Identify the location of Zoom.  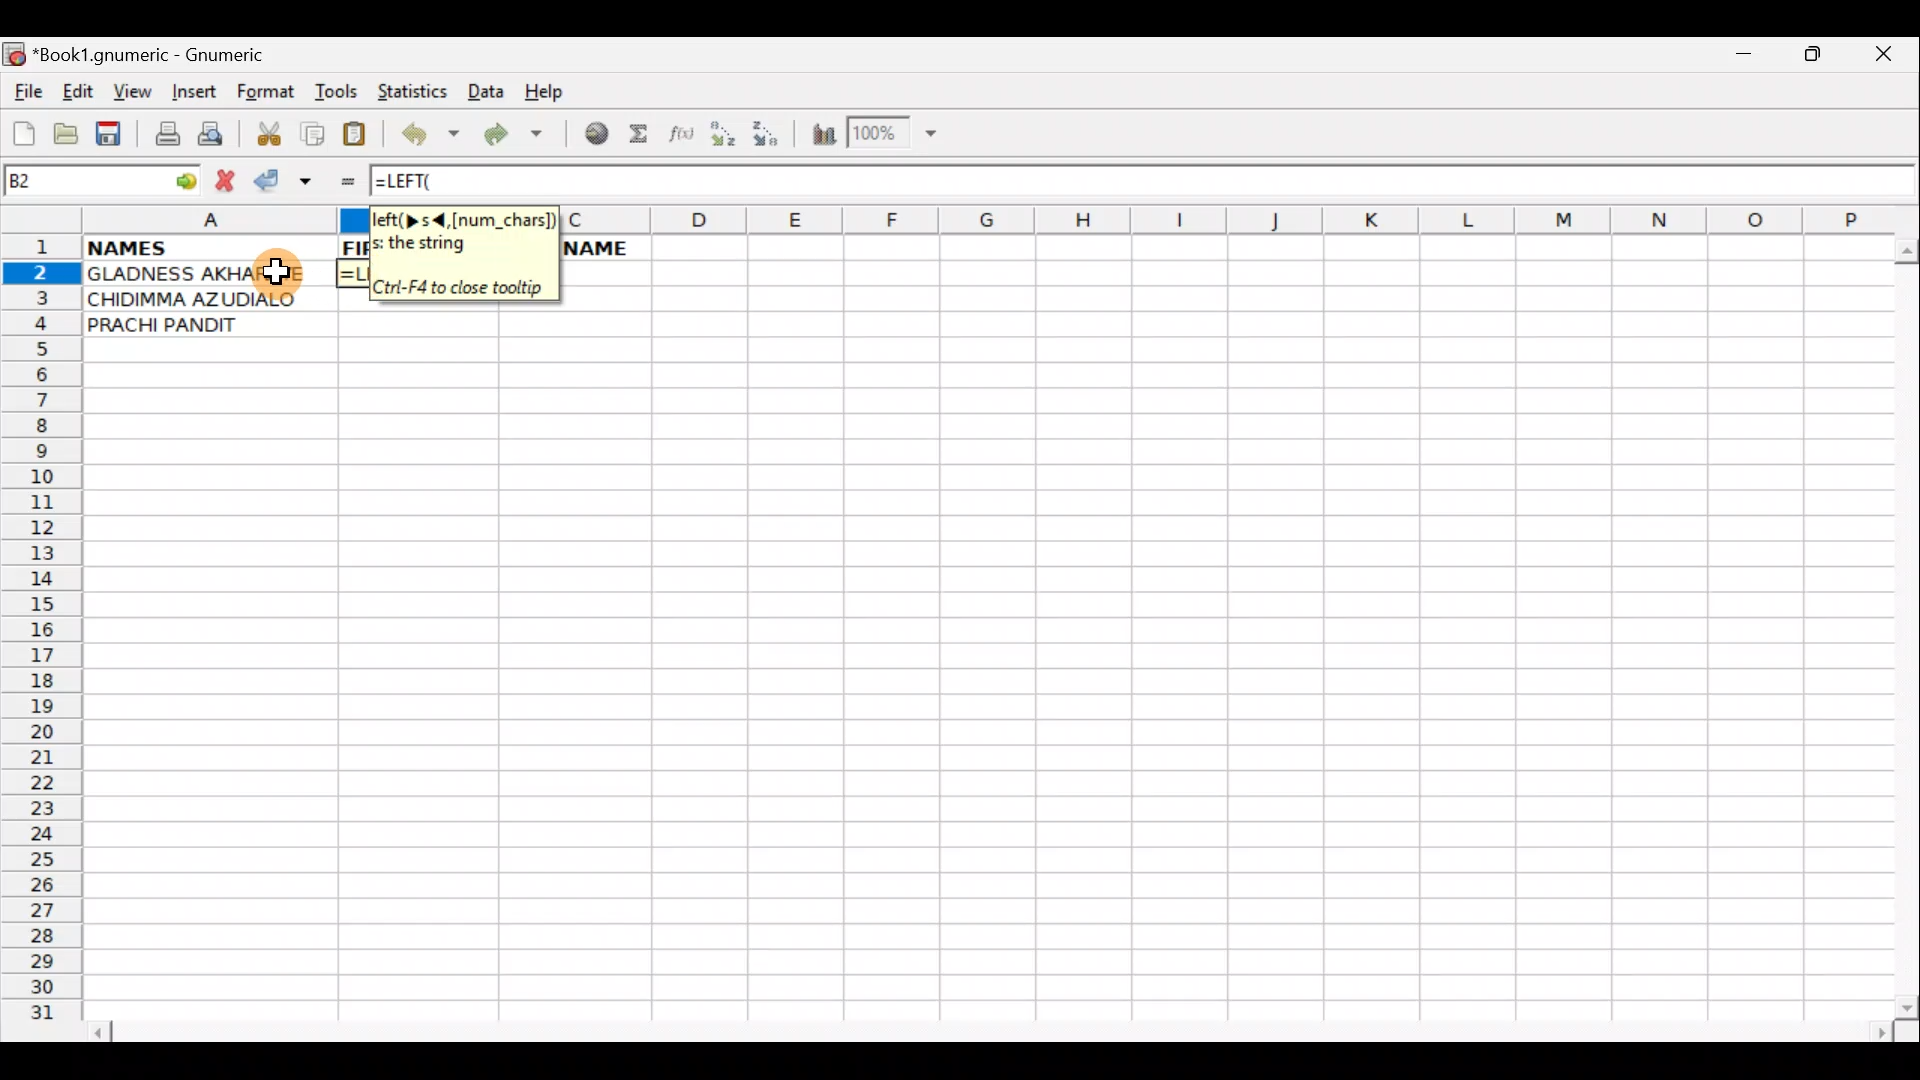
(895, 136).